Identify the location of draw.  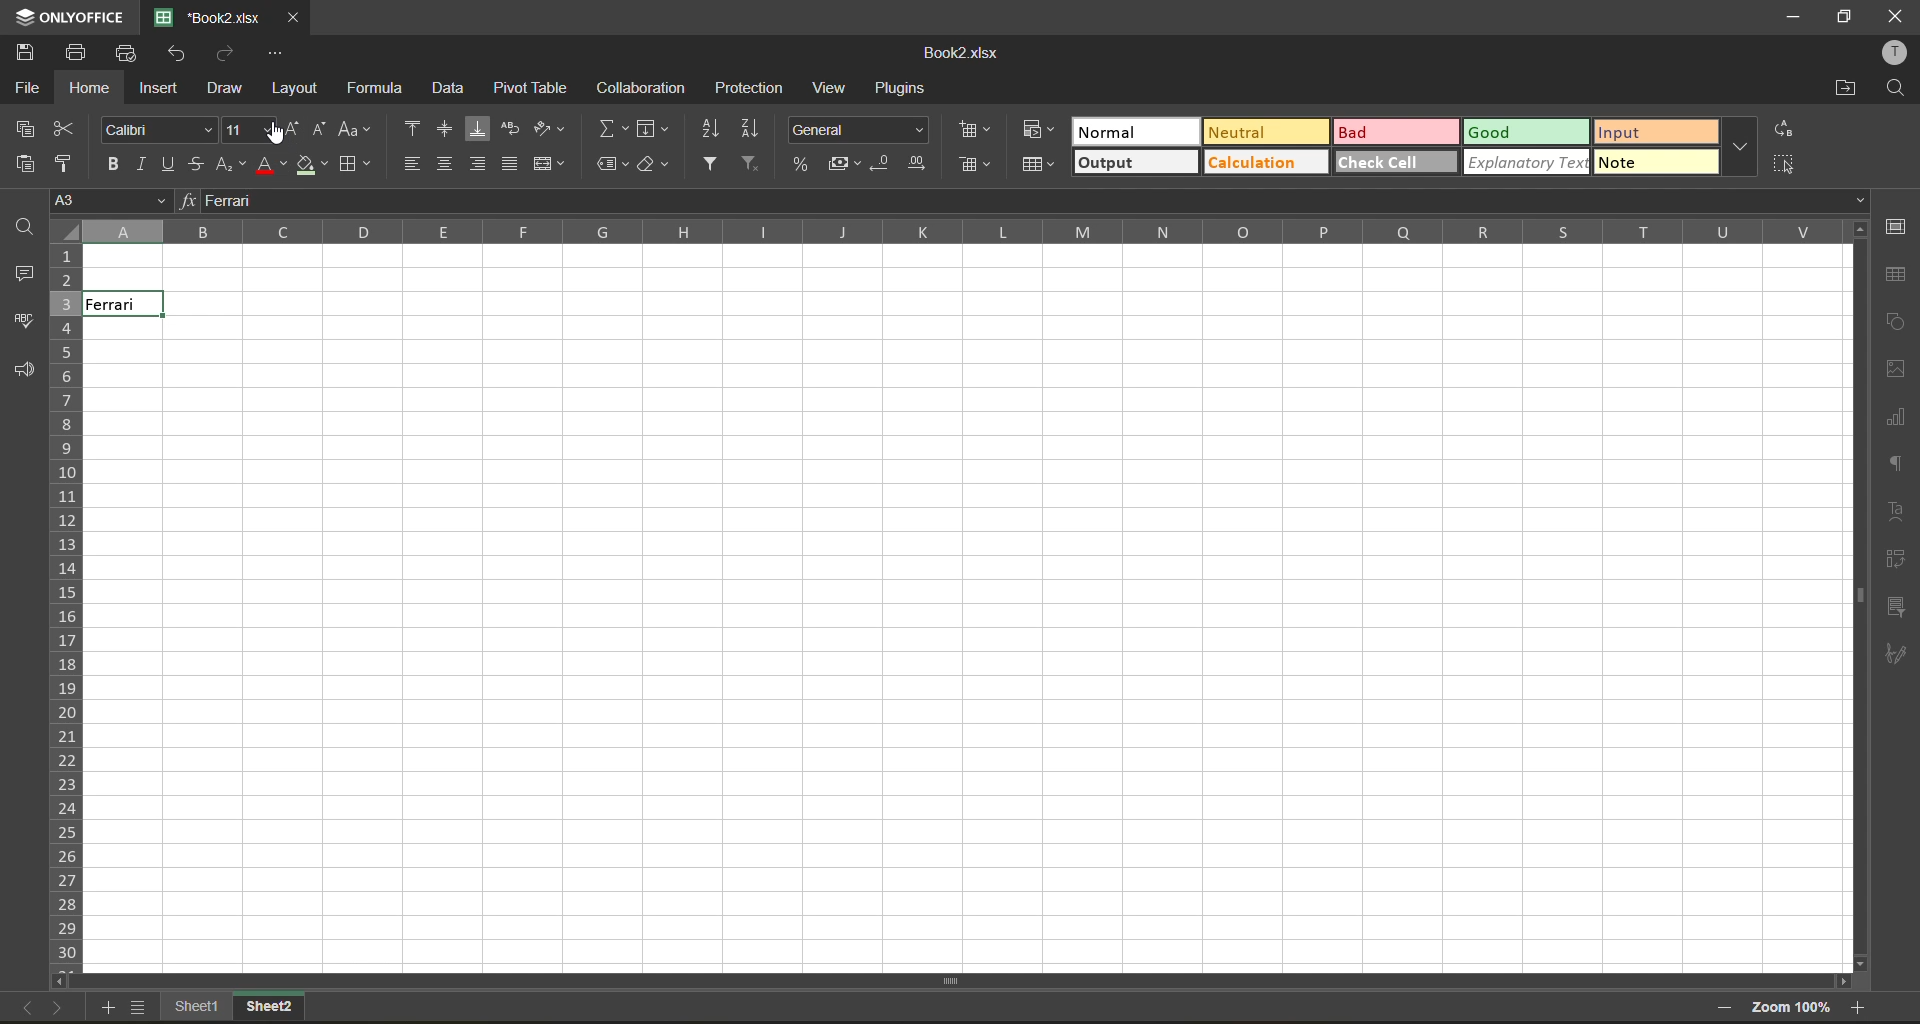
(229, 89).